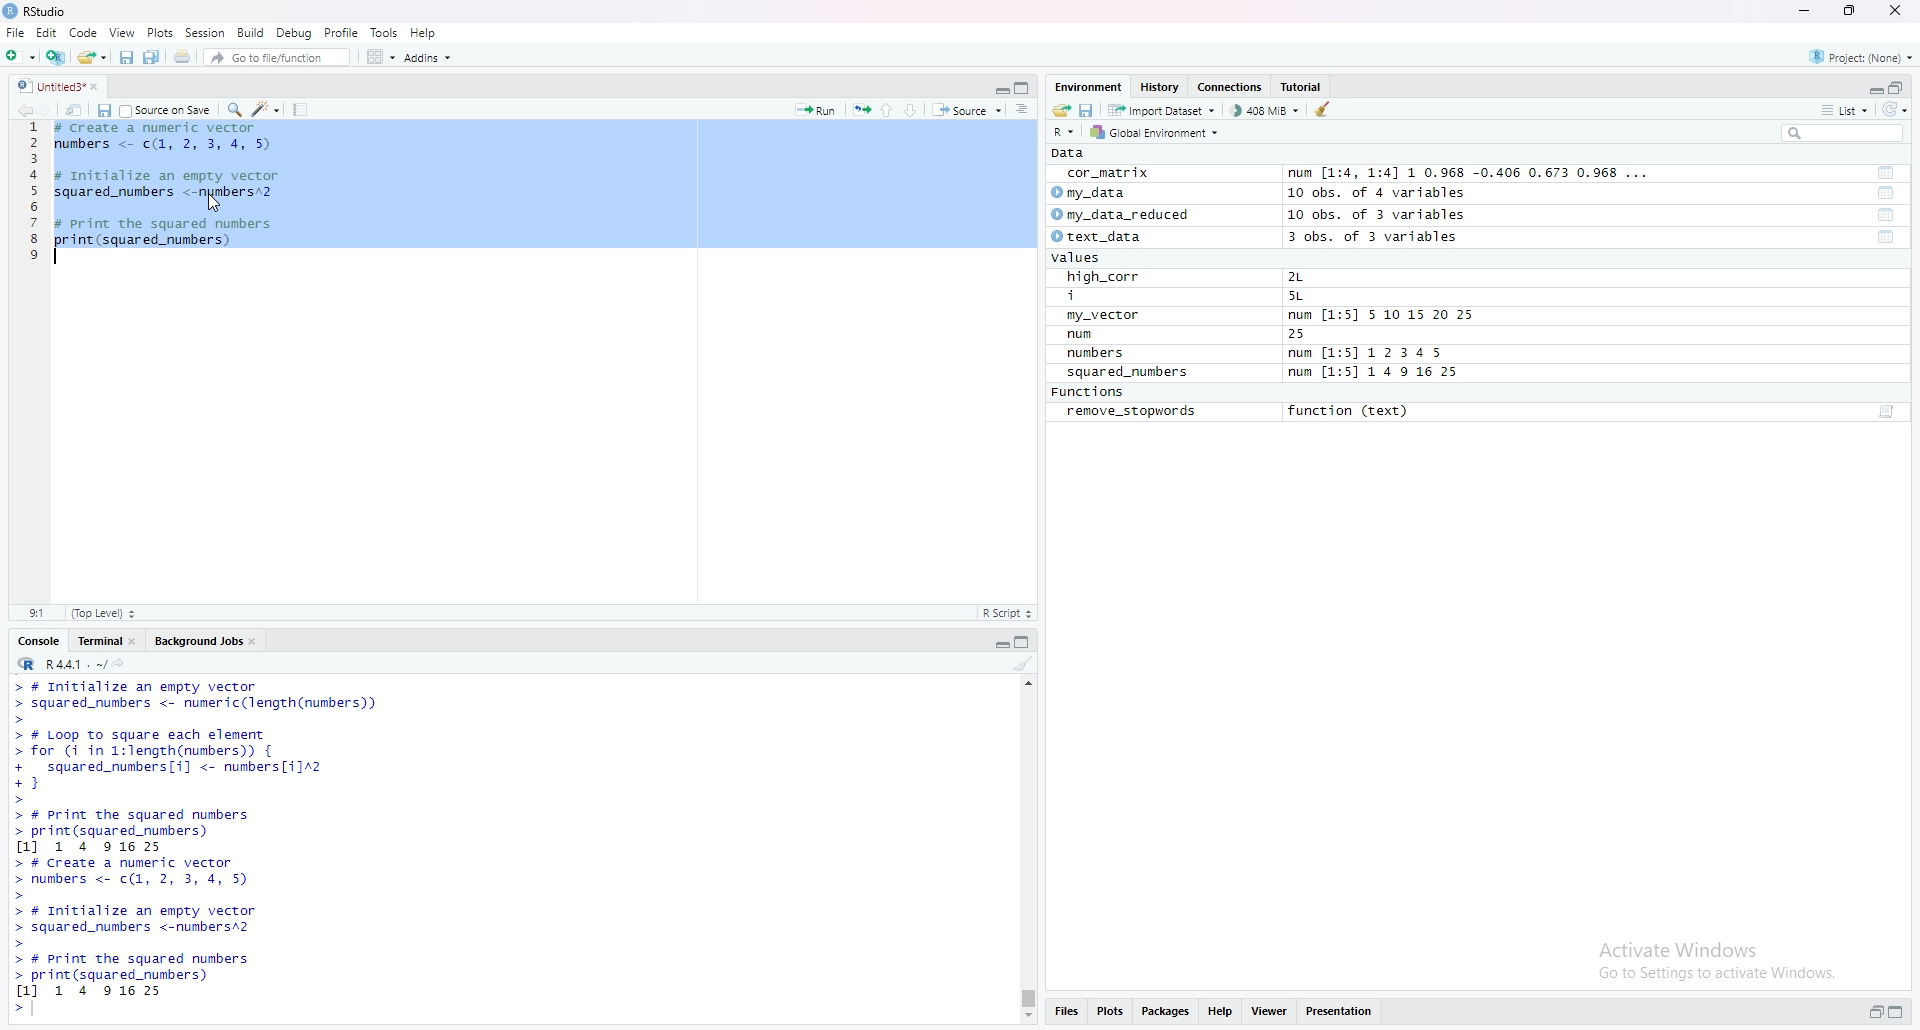  What do you see at coordinates (1105, 316) in the screenshot?
I see `my_vector` at bounding box center [1105, 316].